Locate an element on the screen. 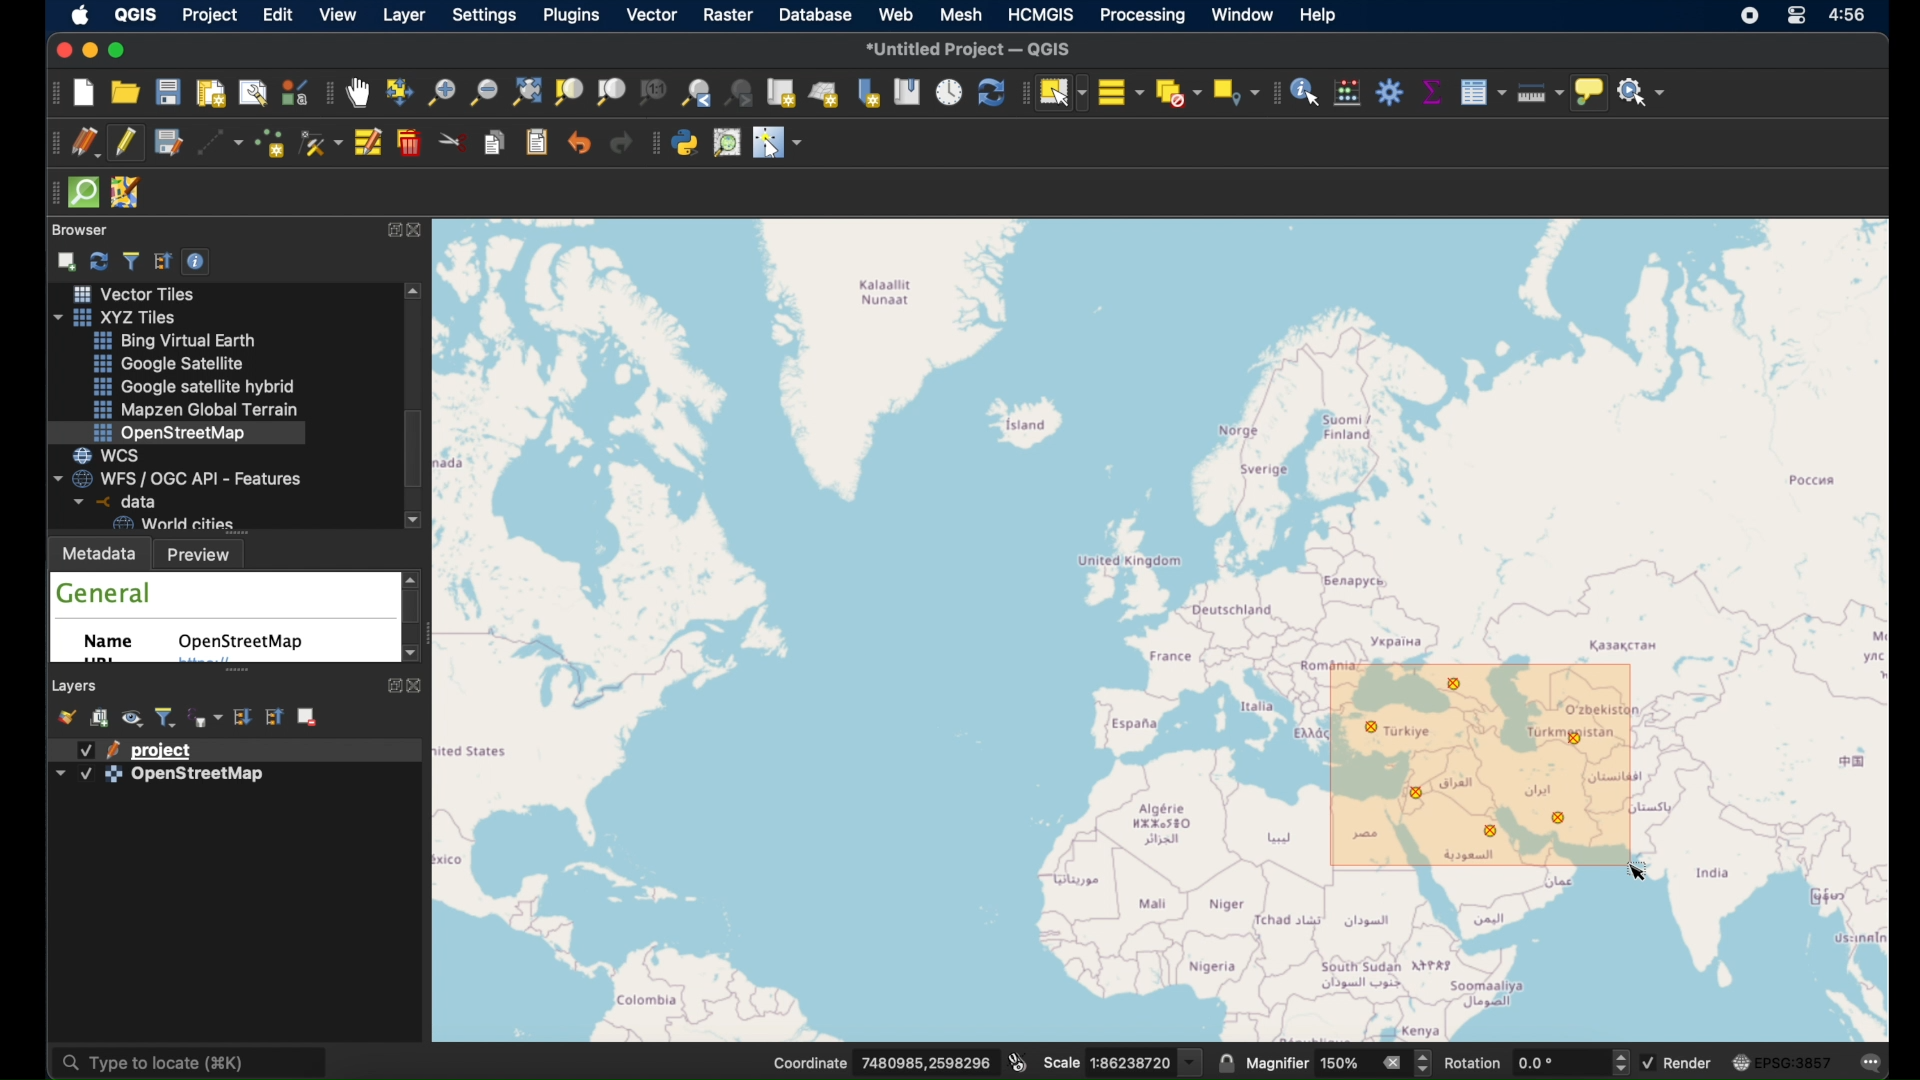  new project is located at coordinates (85, 95).